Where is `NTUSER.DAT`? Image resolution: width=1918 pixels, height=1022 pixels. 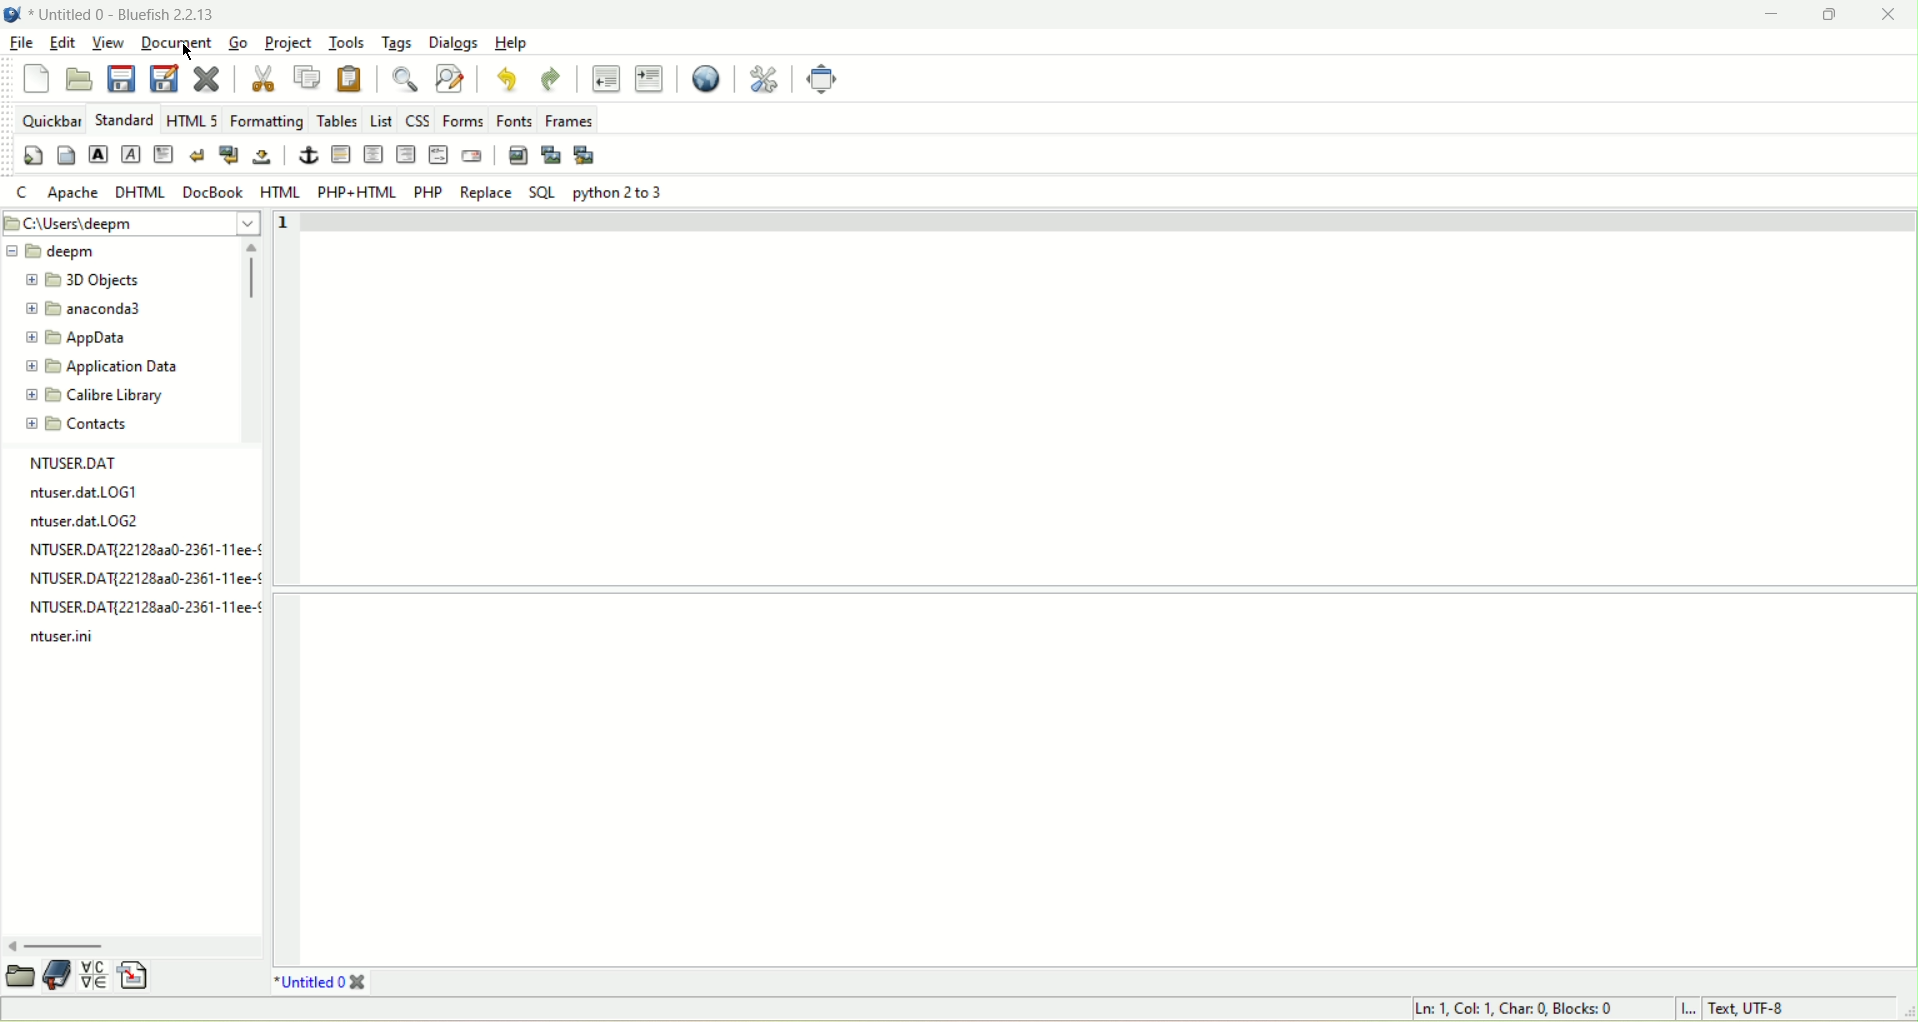
NTUSER.DAT is located at coordinates (75, 461).